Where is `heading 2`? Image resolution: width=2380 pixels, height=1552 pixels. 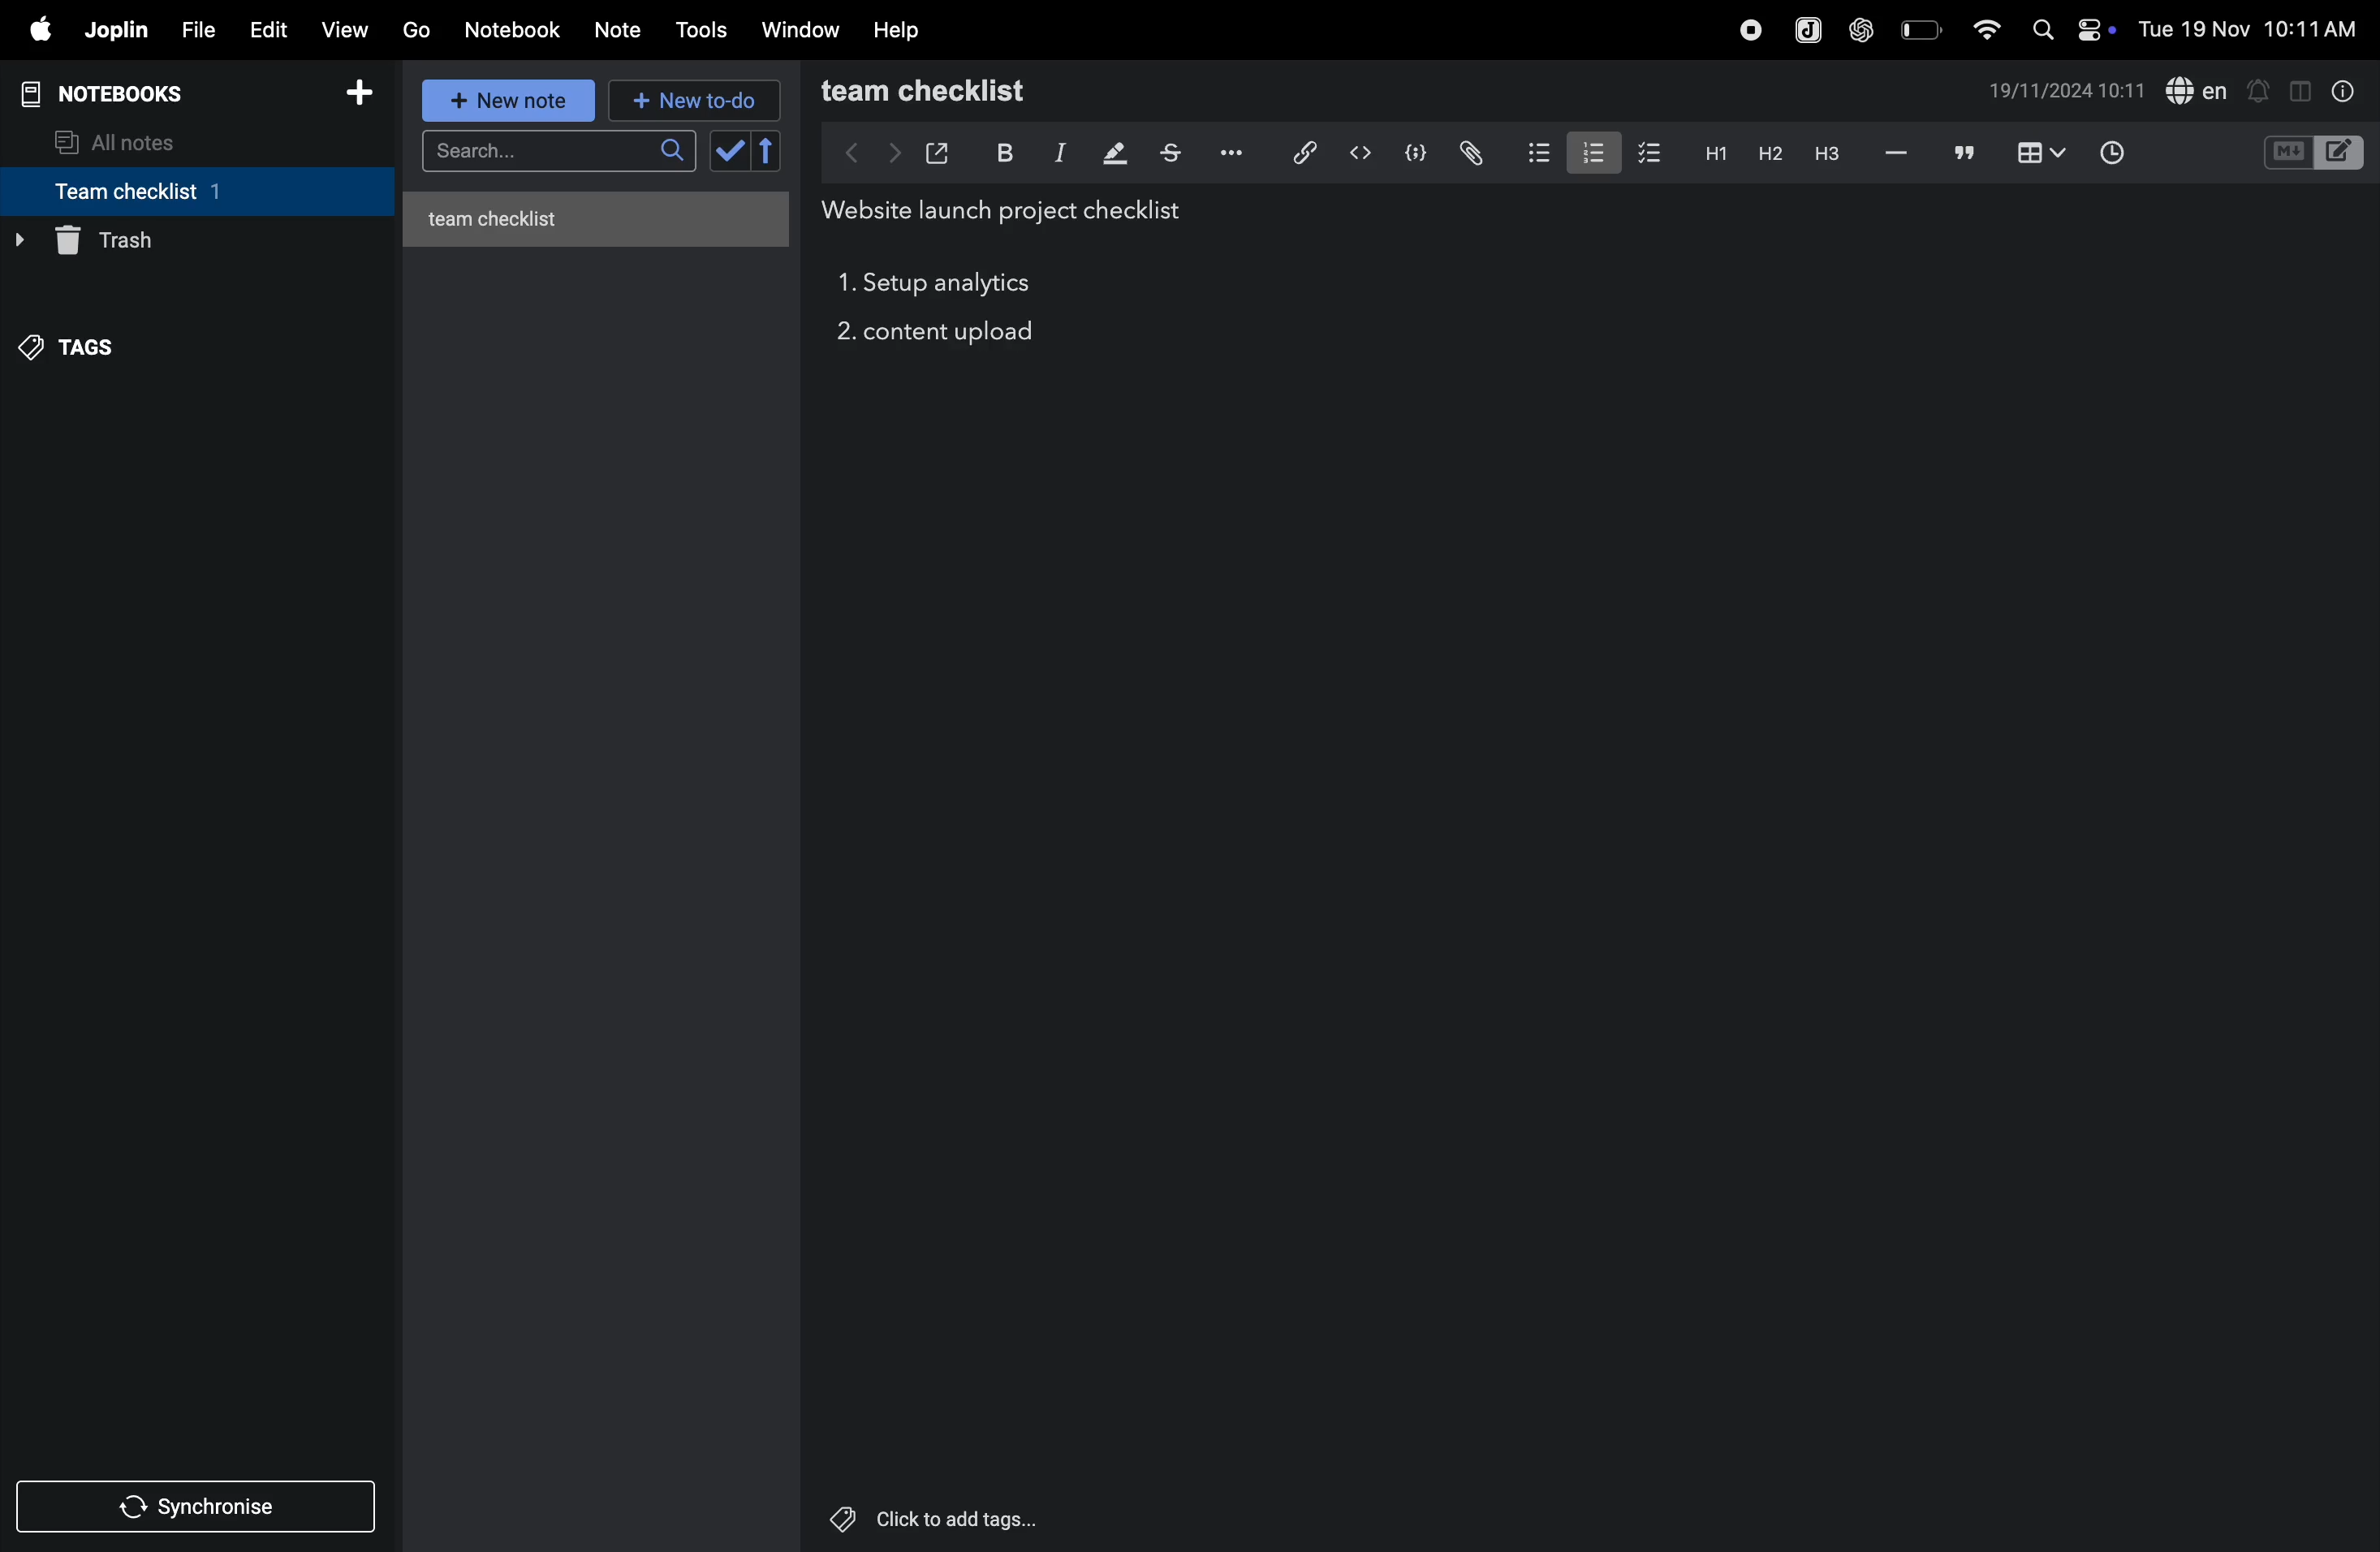
heading 2 is located at coordinates (1711, 152).